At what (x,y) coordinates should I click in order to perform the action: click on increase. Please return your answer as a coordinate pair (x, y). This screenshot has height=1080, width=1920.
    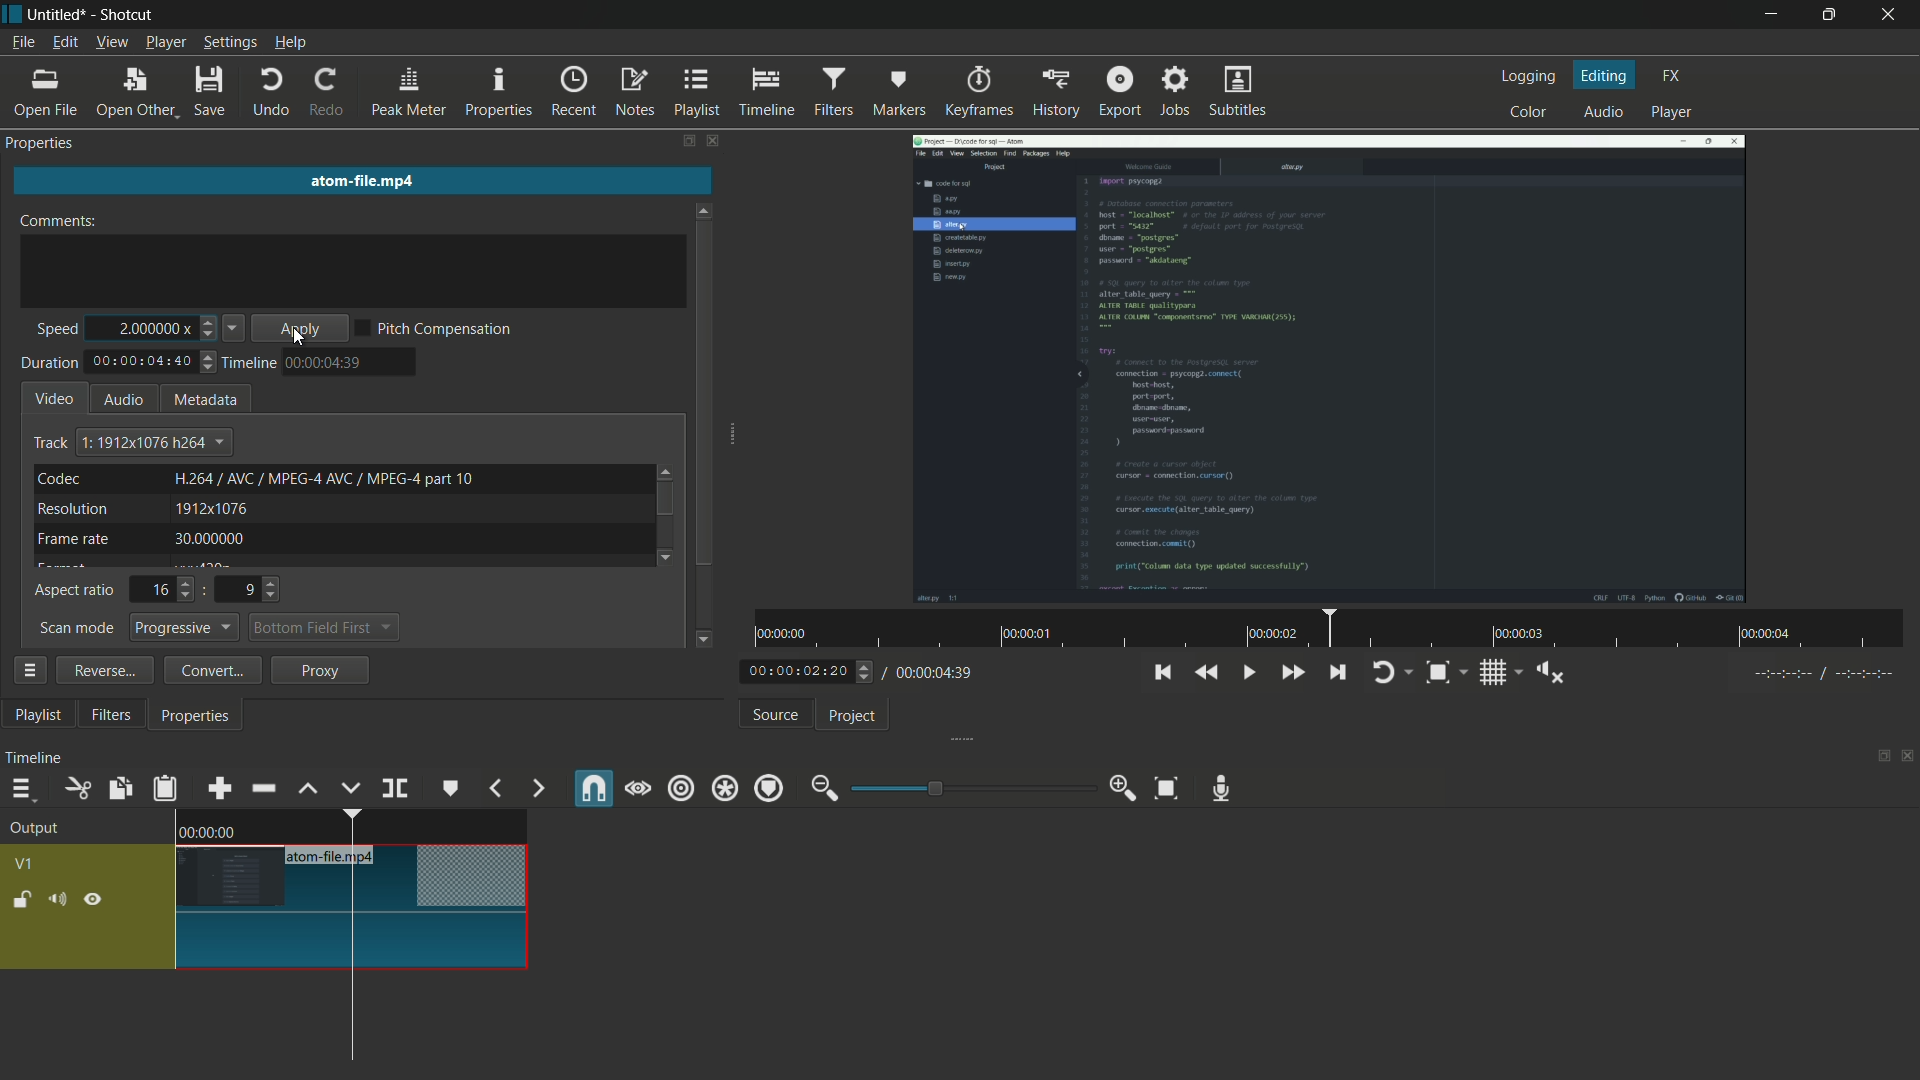
    Looking at the image, I should click on (211, 320).